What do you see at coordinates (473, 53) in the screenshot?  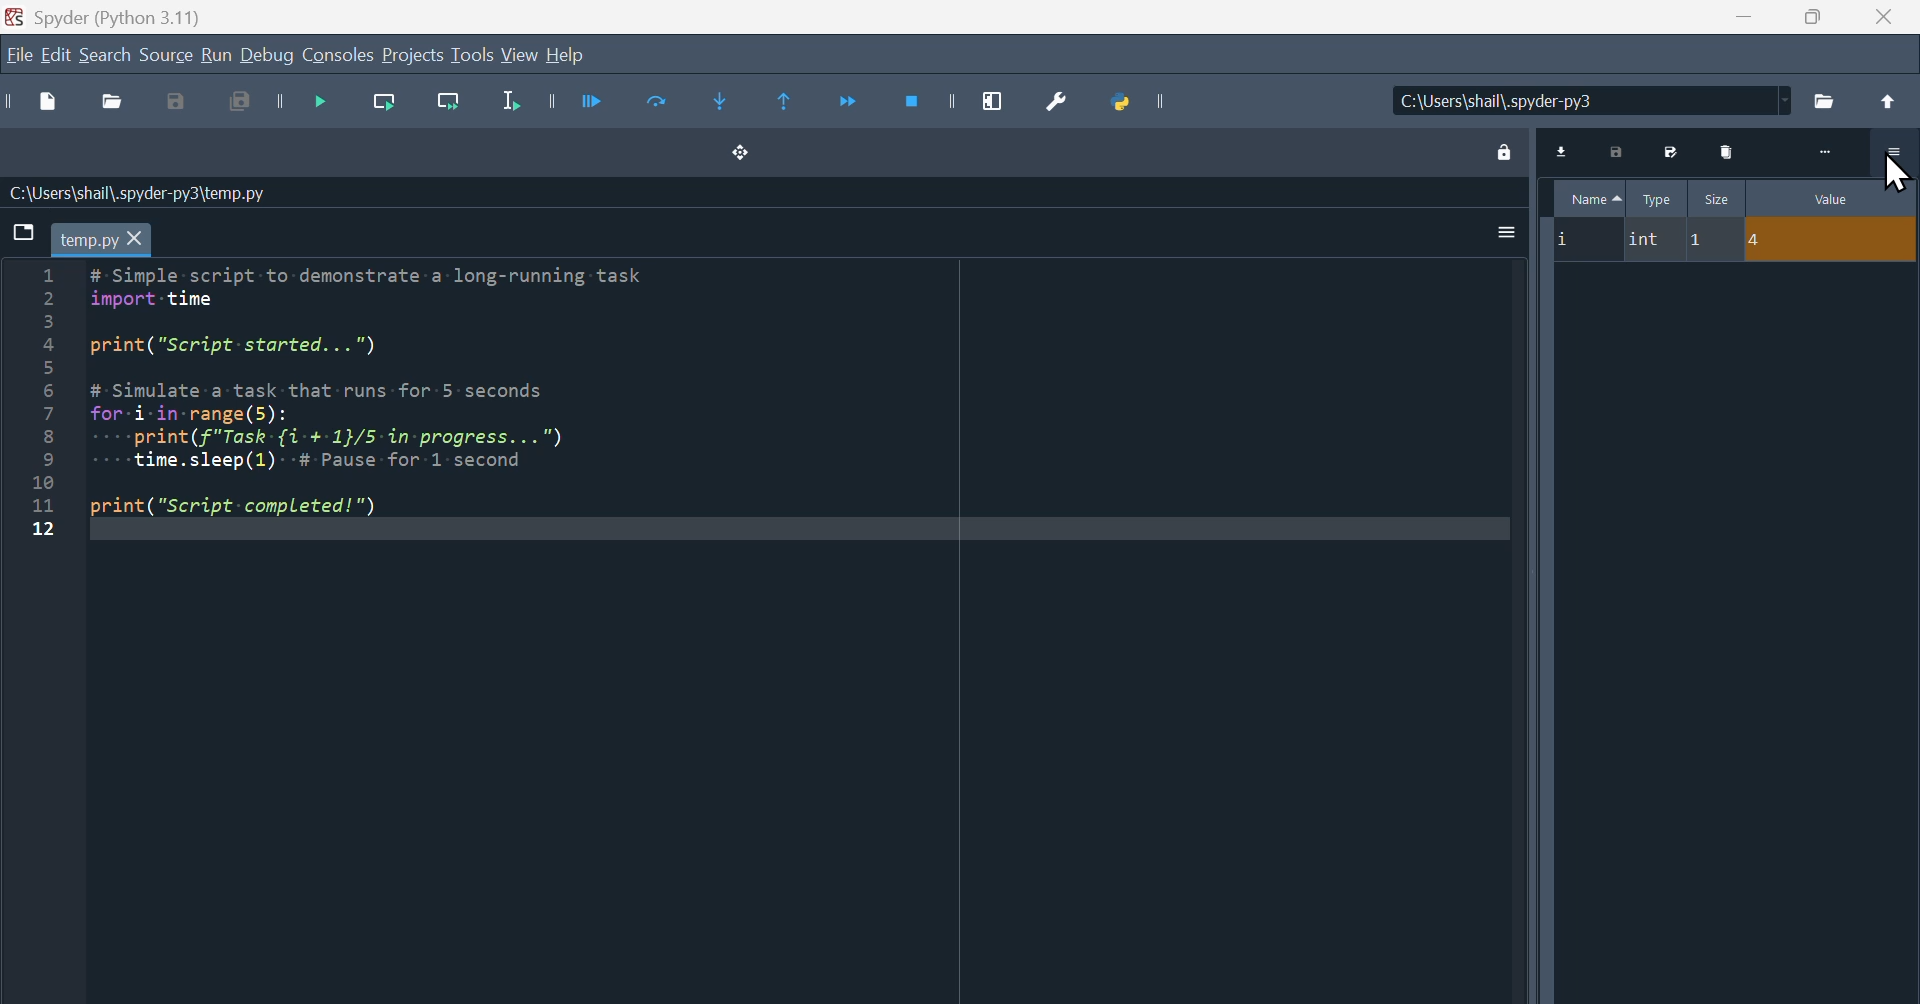 I see `tools` at bounding box center [473, 53].